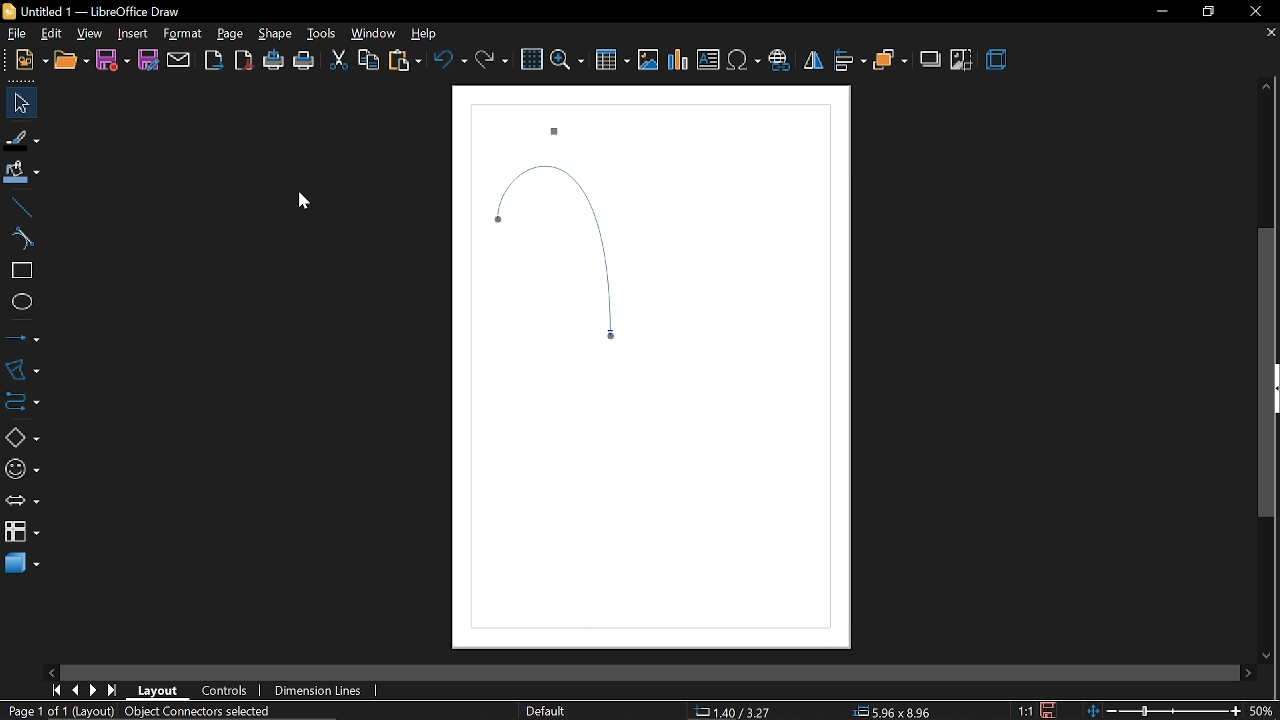  Describe the element at coordinates (614, 59) in the screenshot. I see `Insert table` at that location.